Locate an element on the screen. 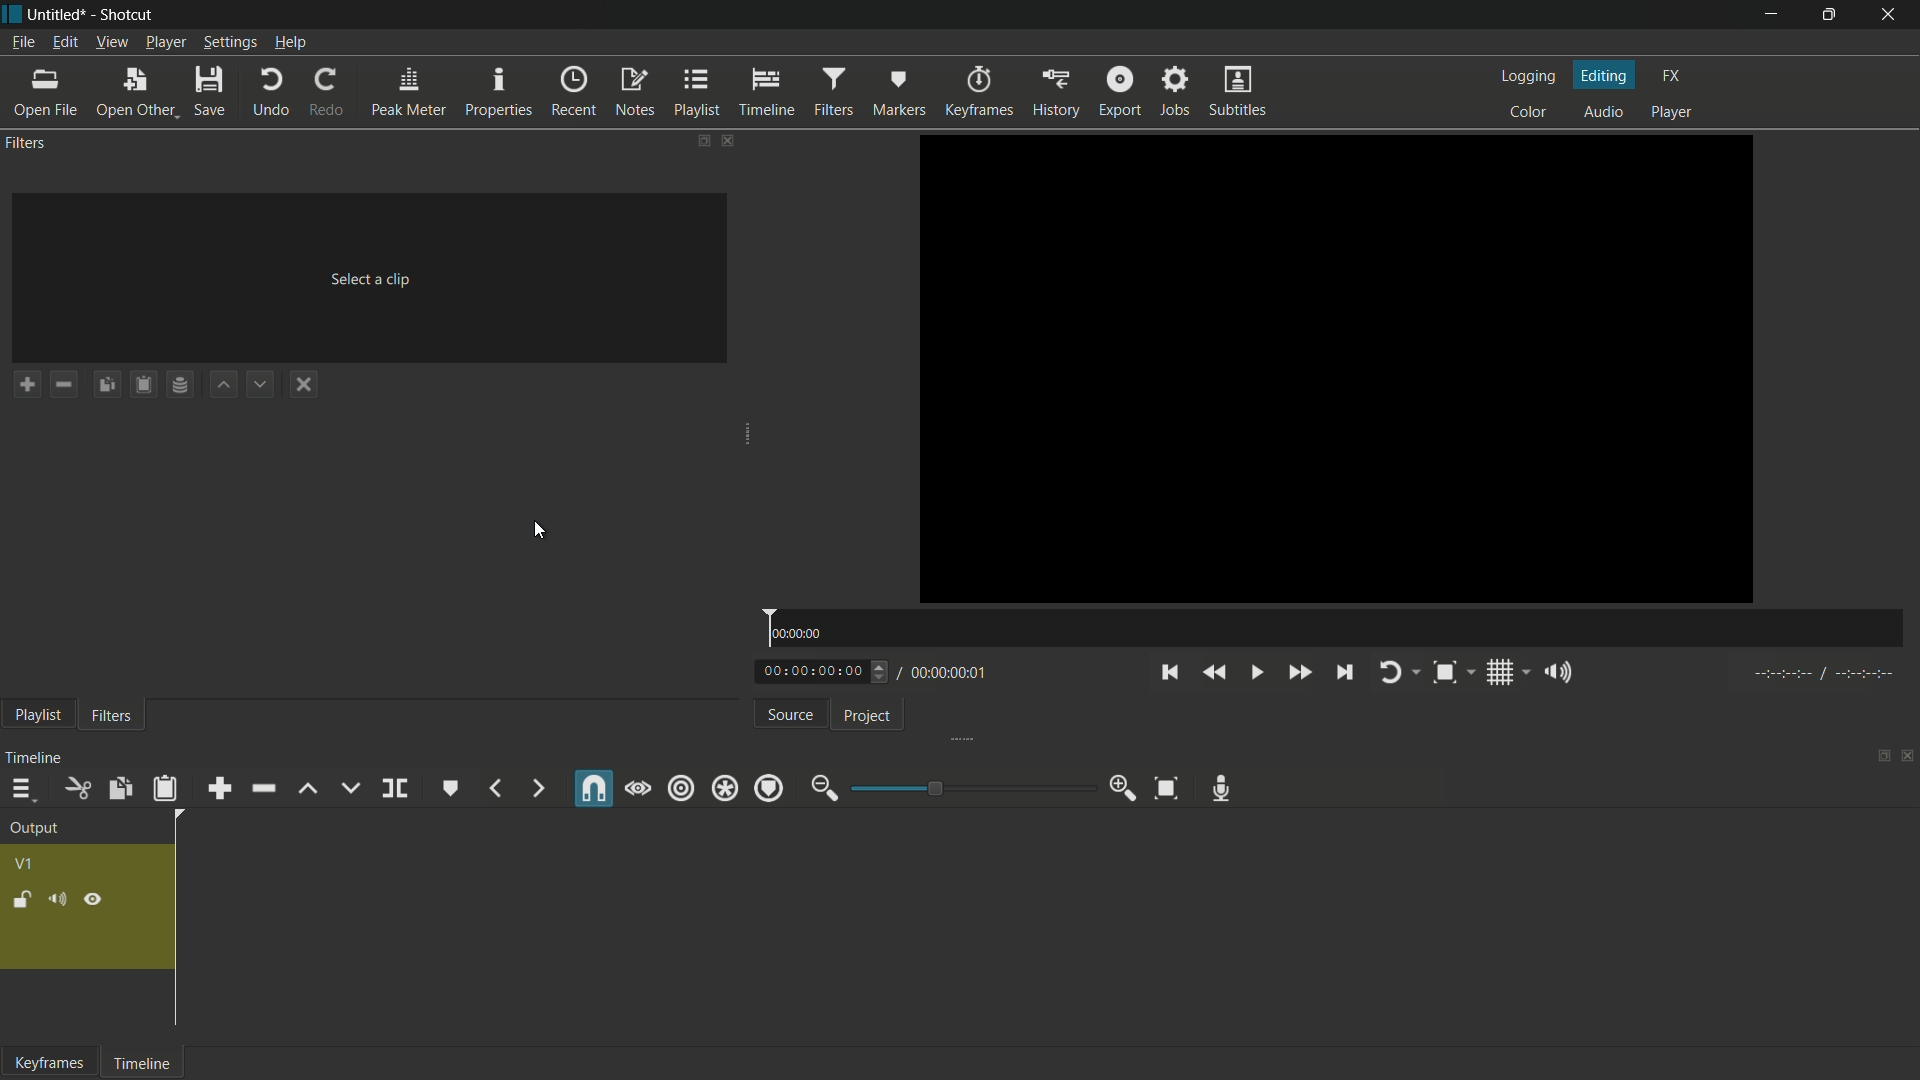  Untitled is located at coordinates (61, 13).